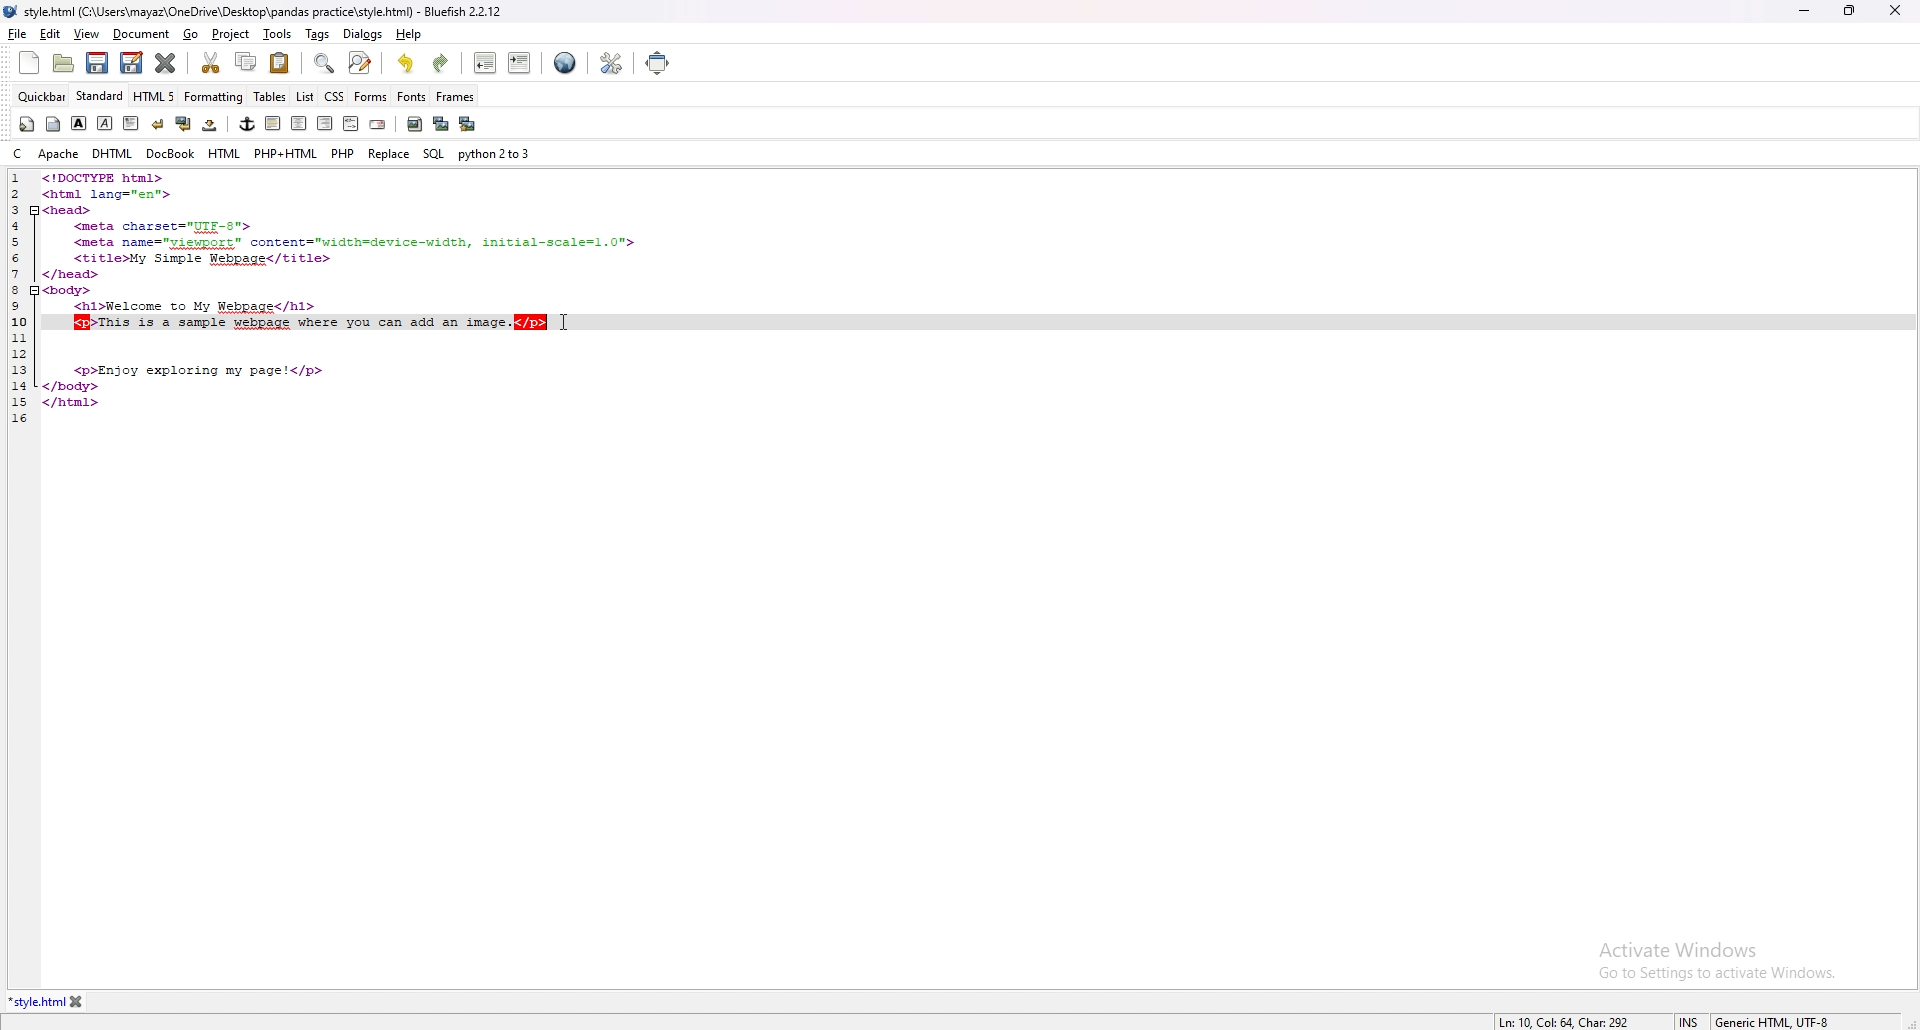 The image size is (1920, 1030). What do you see at coordinates (70, 291) in the screenshot?
I see `<body>` at bounding box center [70, 291].